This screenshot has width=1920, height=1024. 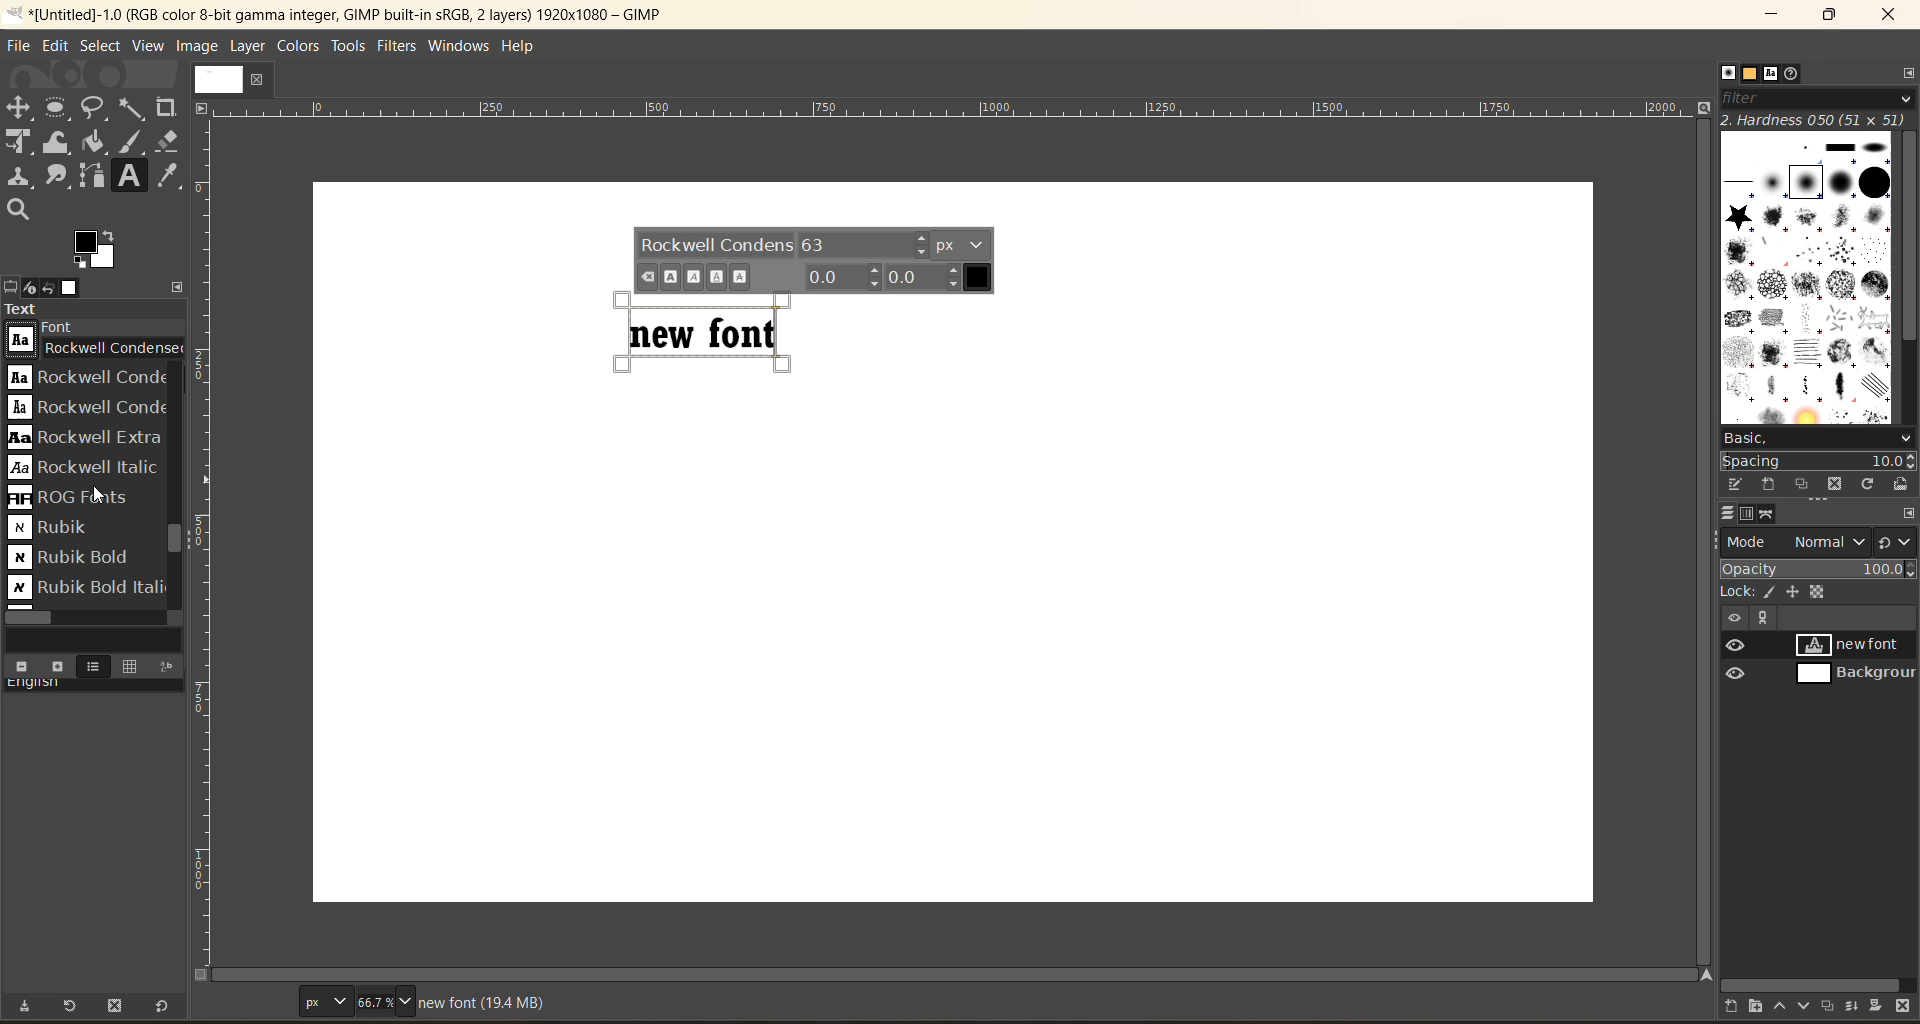 What do you see at coordinates (1764, 15) in the screenshot?
I see `minimize` at bounding box center [1764, 15].